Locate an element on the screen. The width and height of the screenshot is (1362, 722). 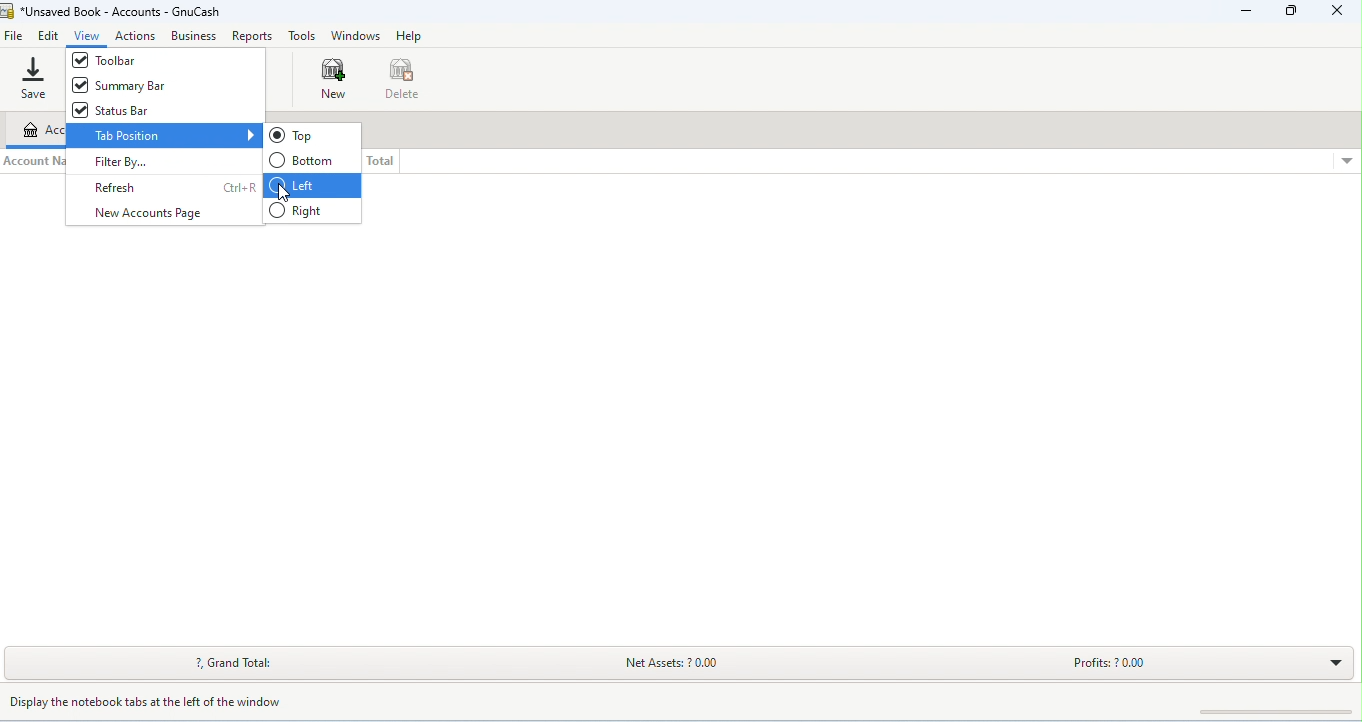
bottom is located at coordinates (305, 160).